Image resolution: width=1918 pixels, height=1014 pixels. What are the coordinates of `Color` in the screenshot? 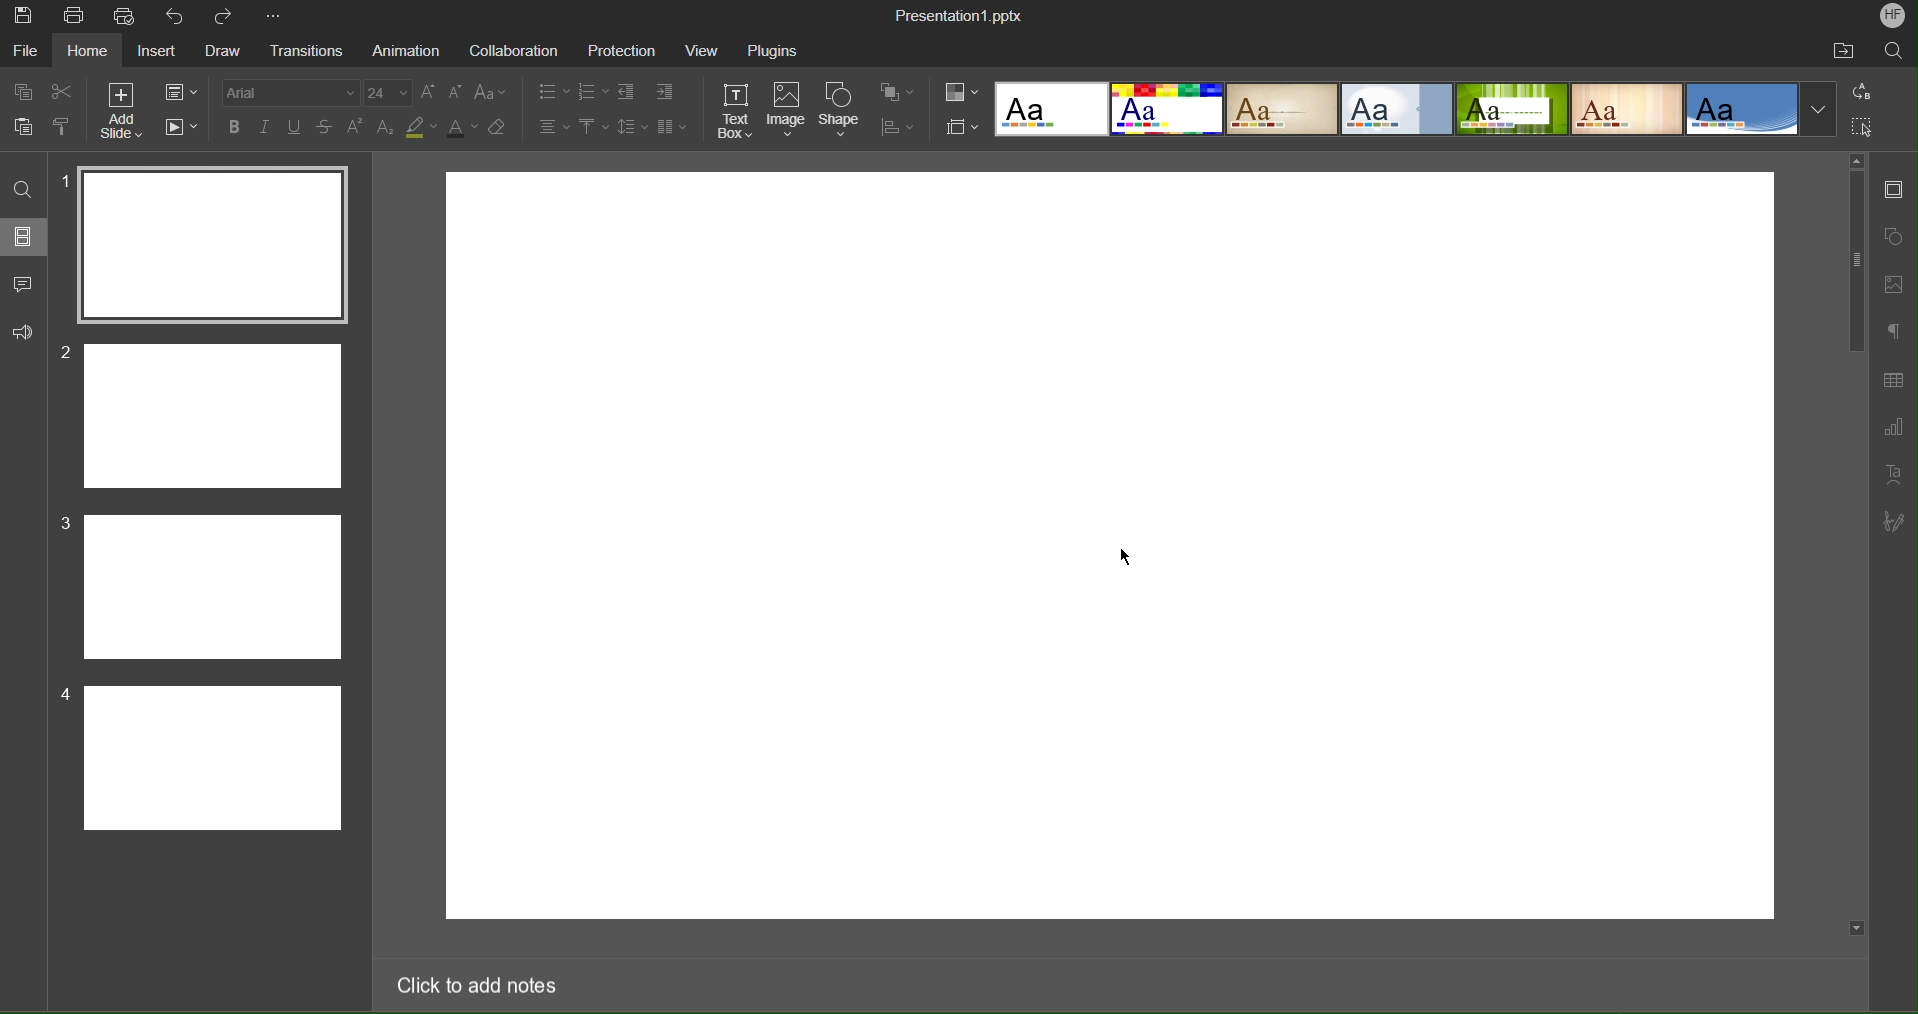 It's located at (961, 91).